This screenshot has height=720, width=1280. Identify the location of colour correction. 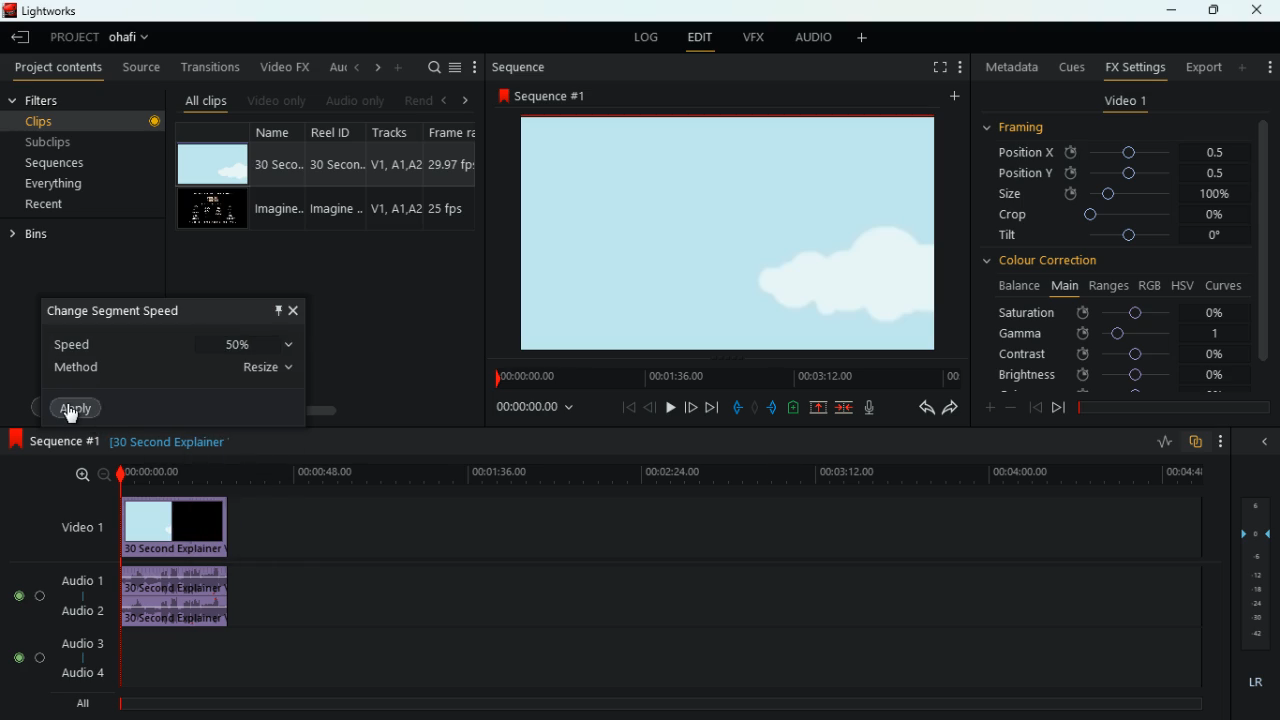
(1045, 263).